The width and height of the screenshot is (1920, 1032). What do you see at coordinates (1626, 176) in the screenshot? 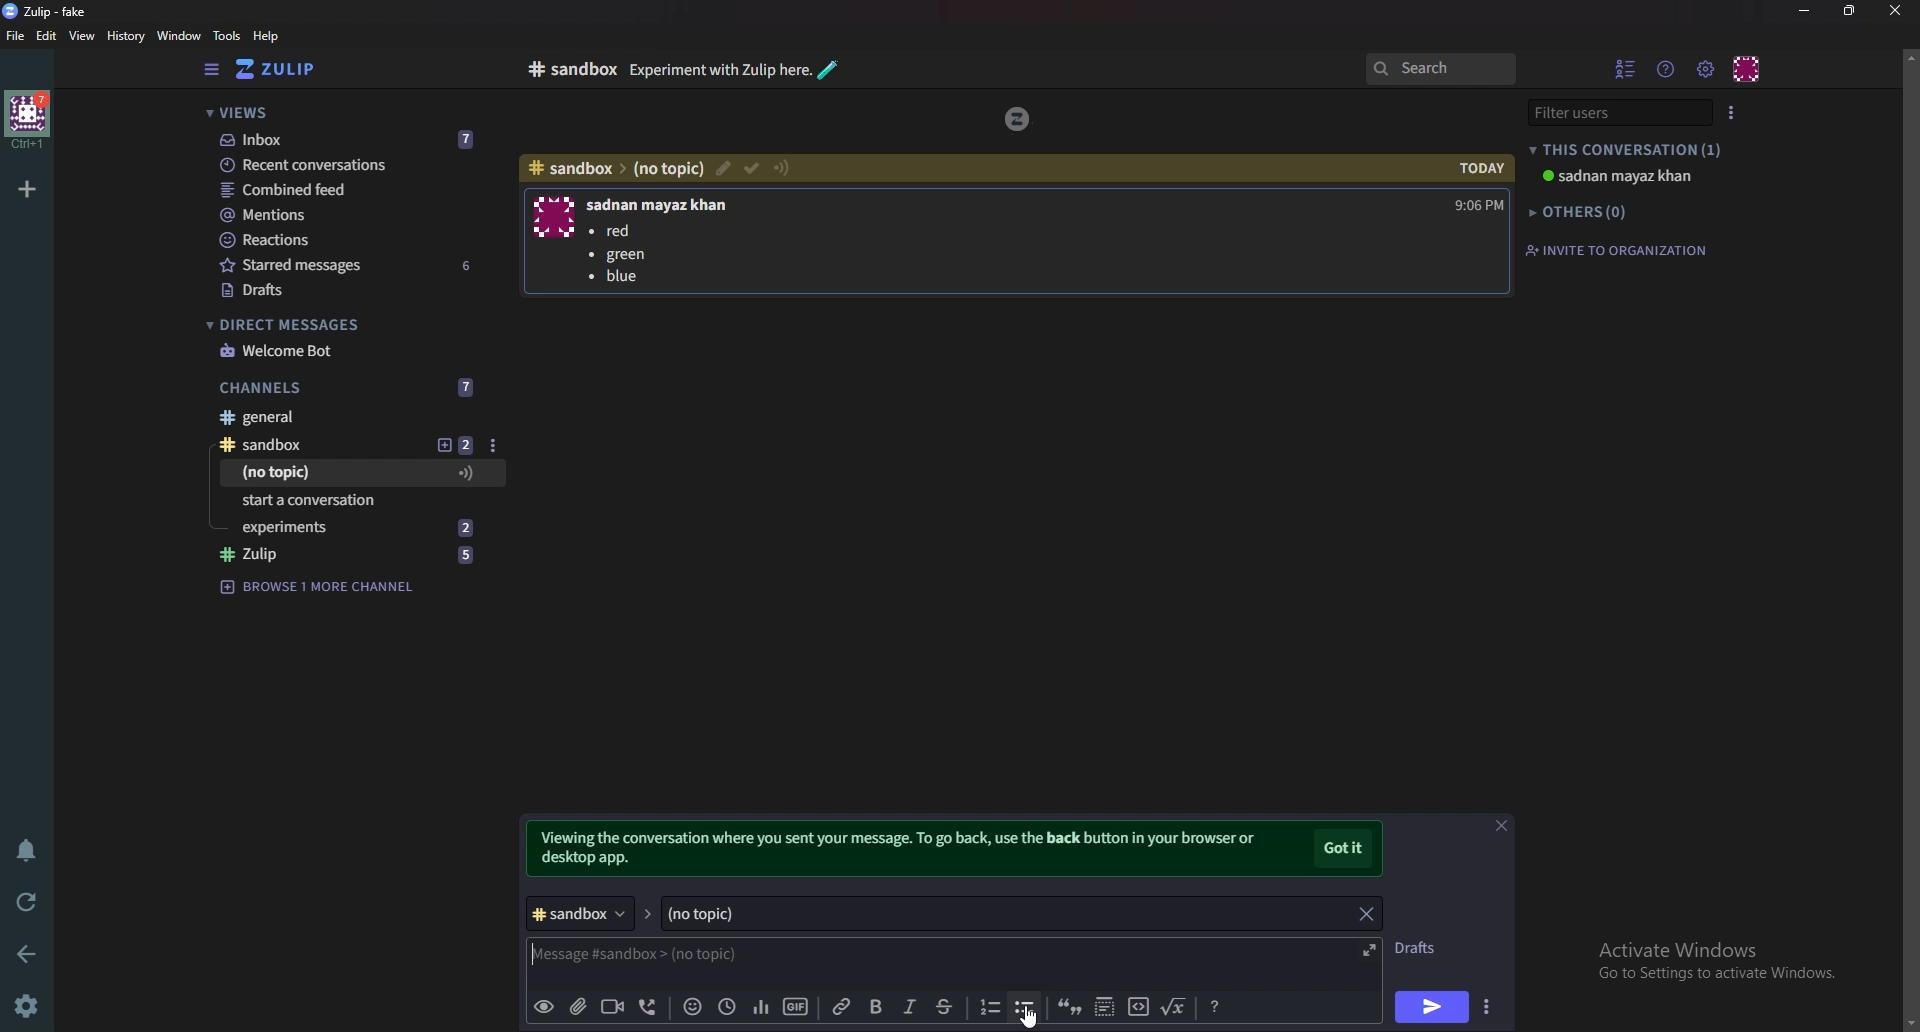
I see `user` at bounding box center [1626, 176].